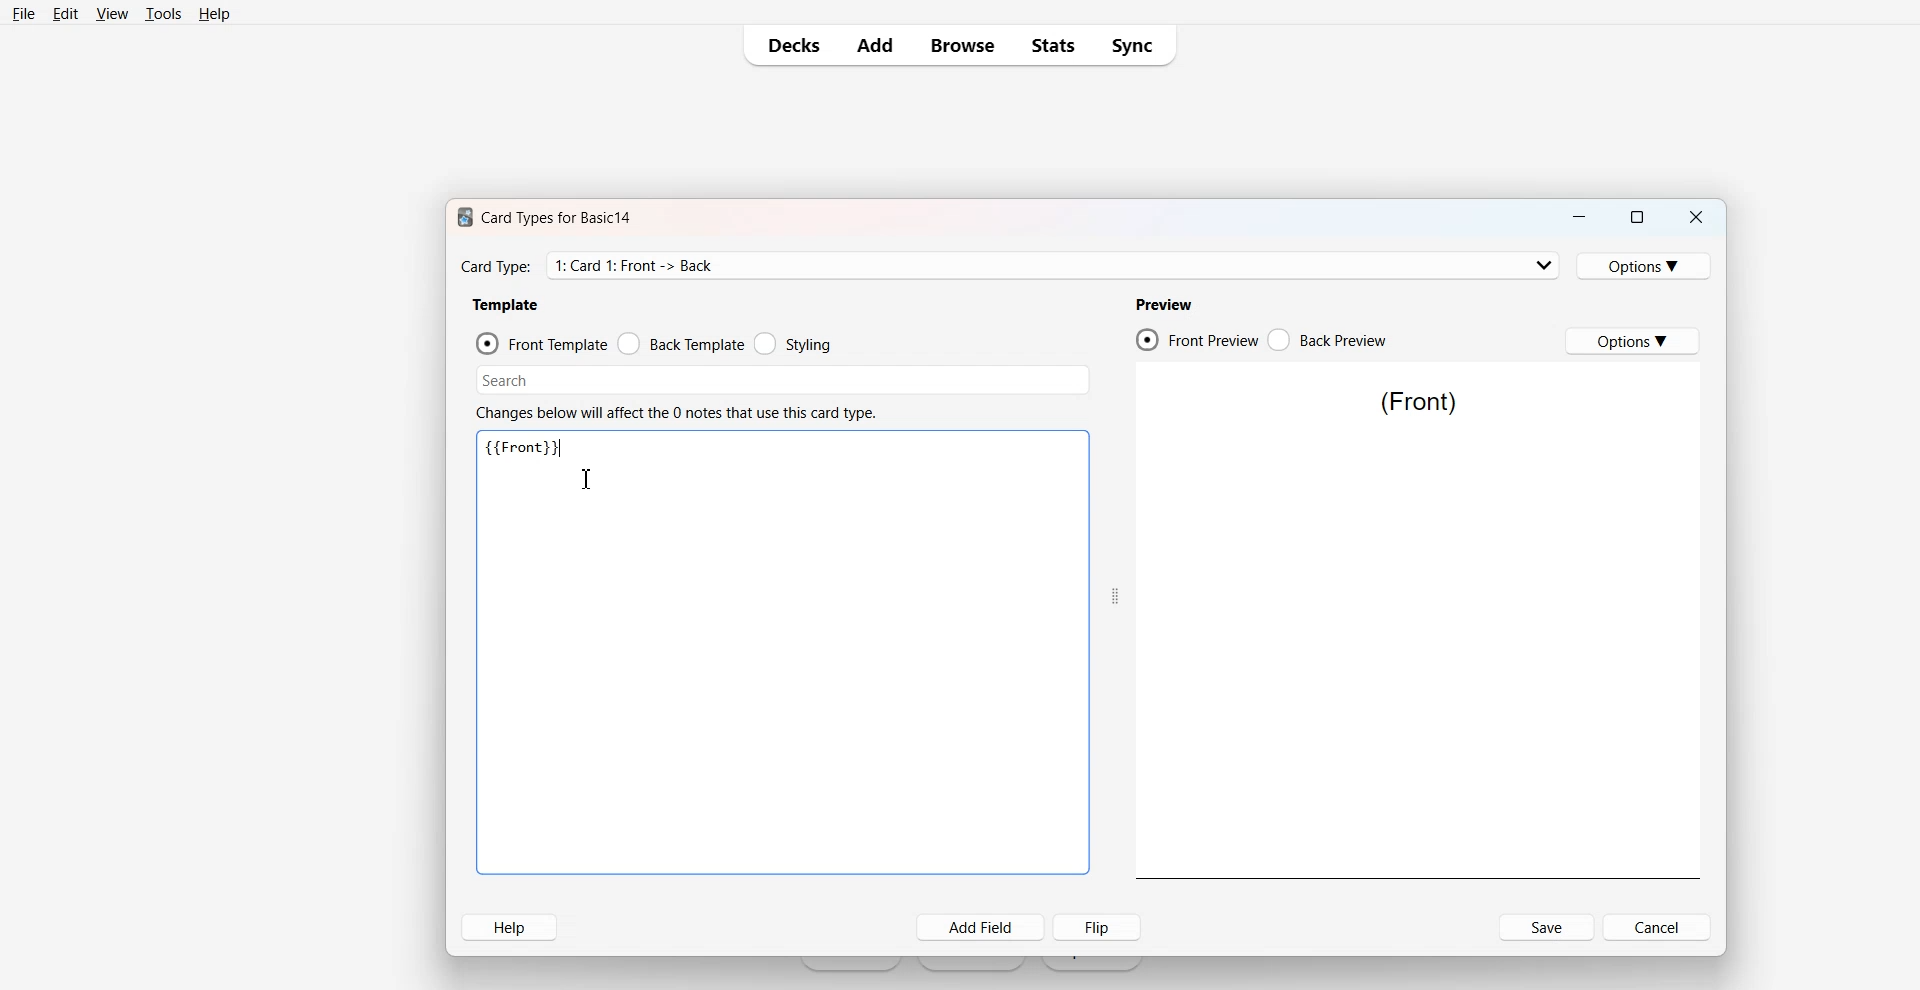 This screenshot has height=990, width=1920. I want to click on Card Type, so click(1053, 266).